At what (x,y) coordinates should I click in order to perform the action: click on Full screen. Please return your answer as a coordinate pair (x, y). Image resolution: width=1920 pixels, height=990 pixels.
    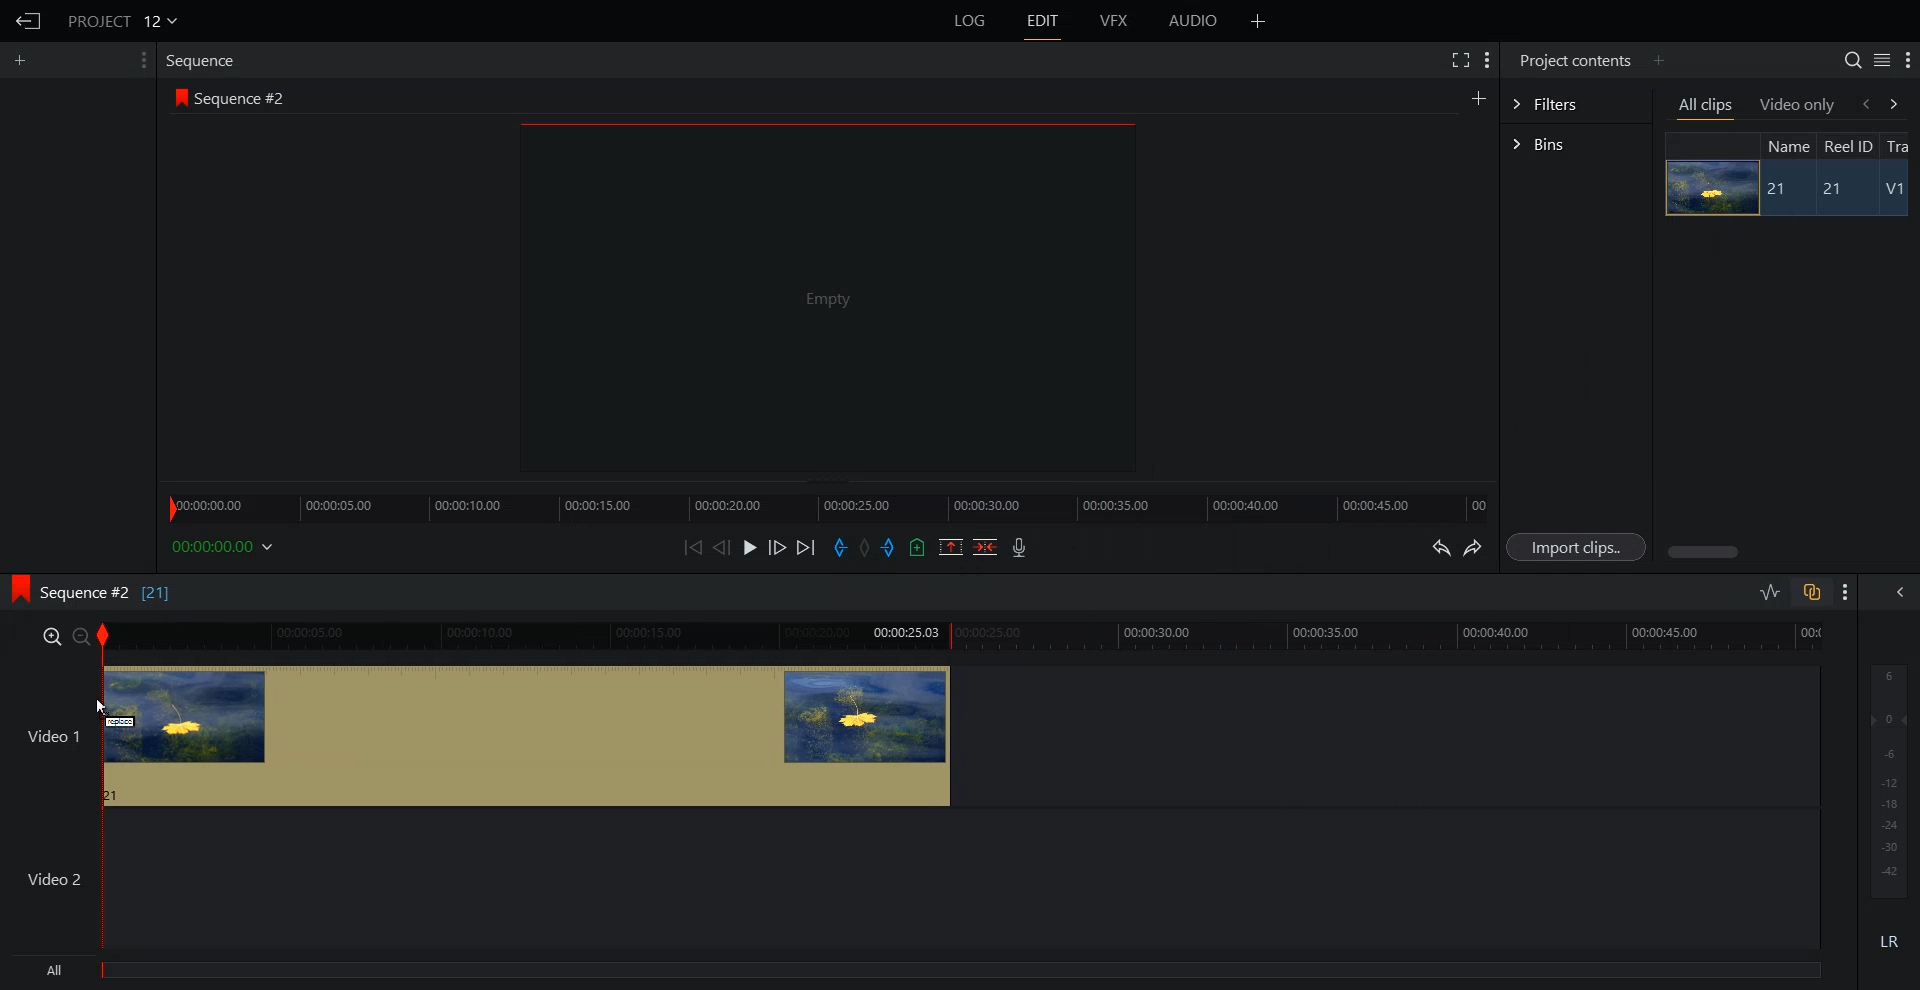
    Looking at the image, I should click on (1459, 58).